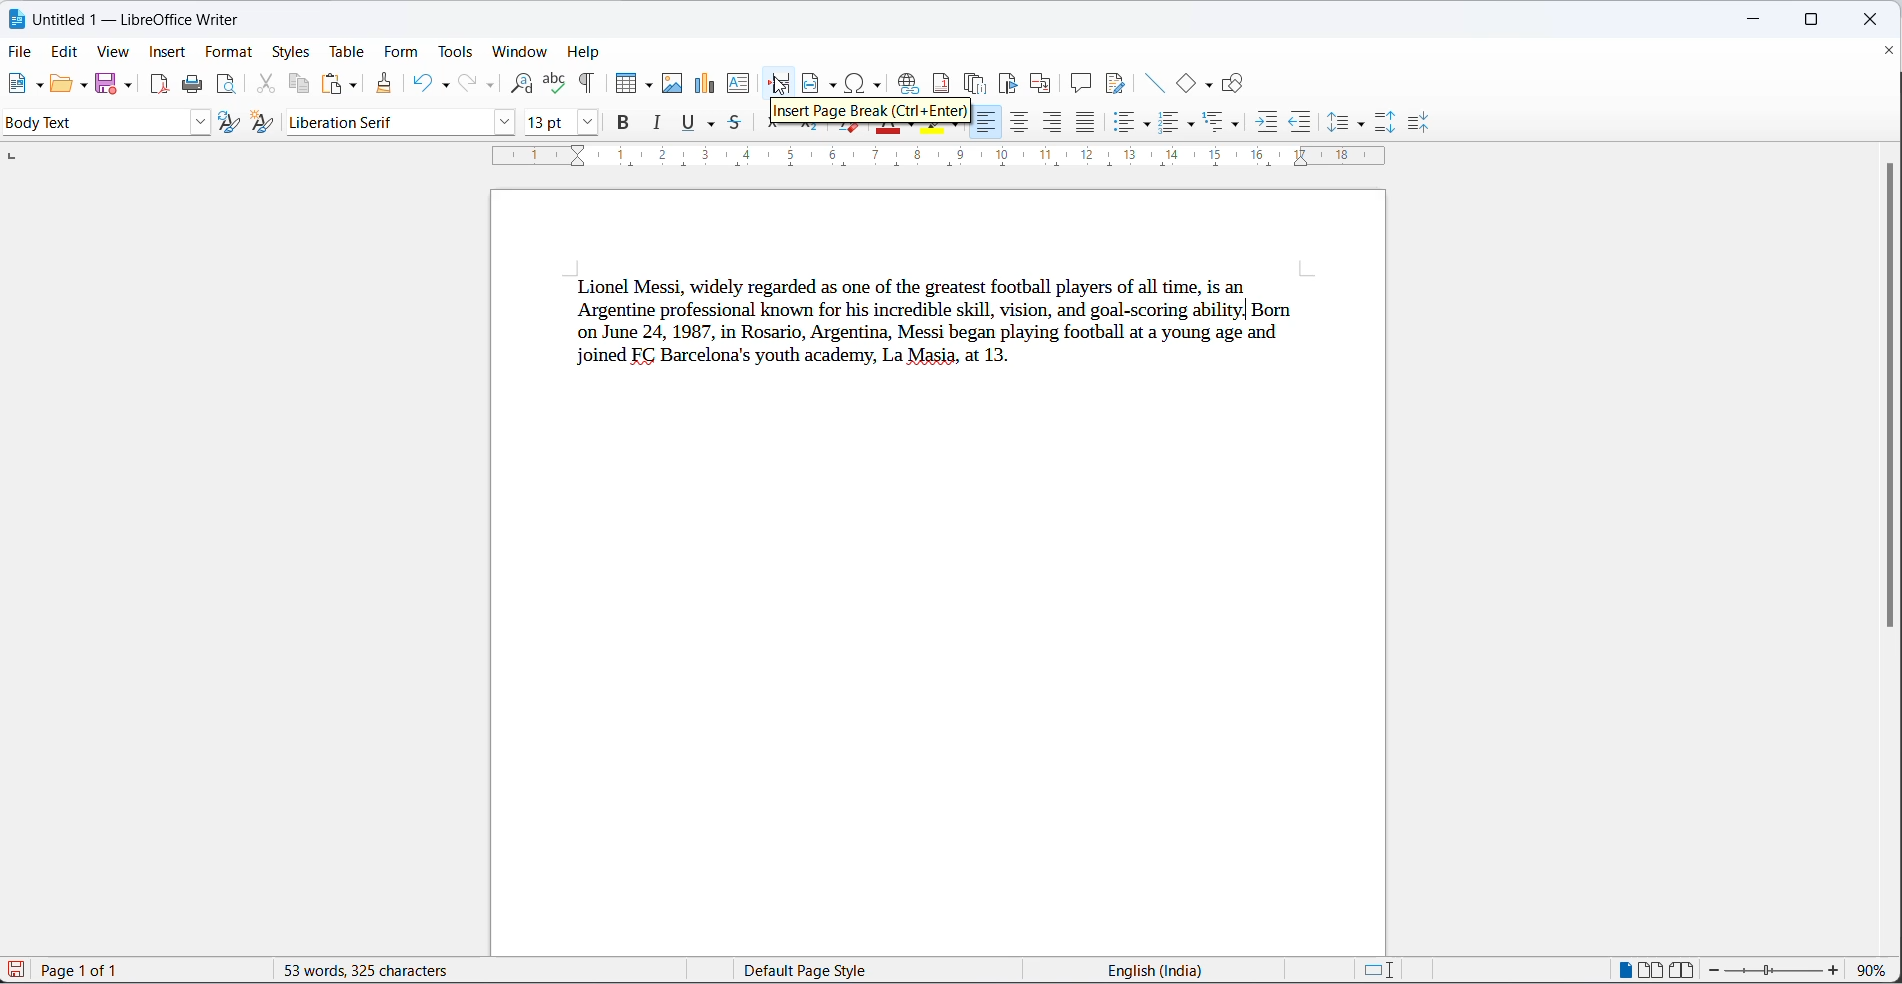 The width and height of the screenshot is (1902, 984). What do you see at coordinates (36, 86) in the screenshot?
I see `new file options` at bounding box center [36, 86].